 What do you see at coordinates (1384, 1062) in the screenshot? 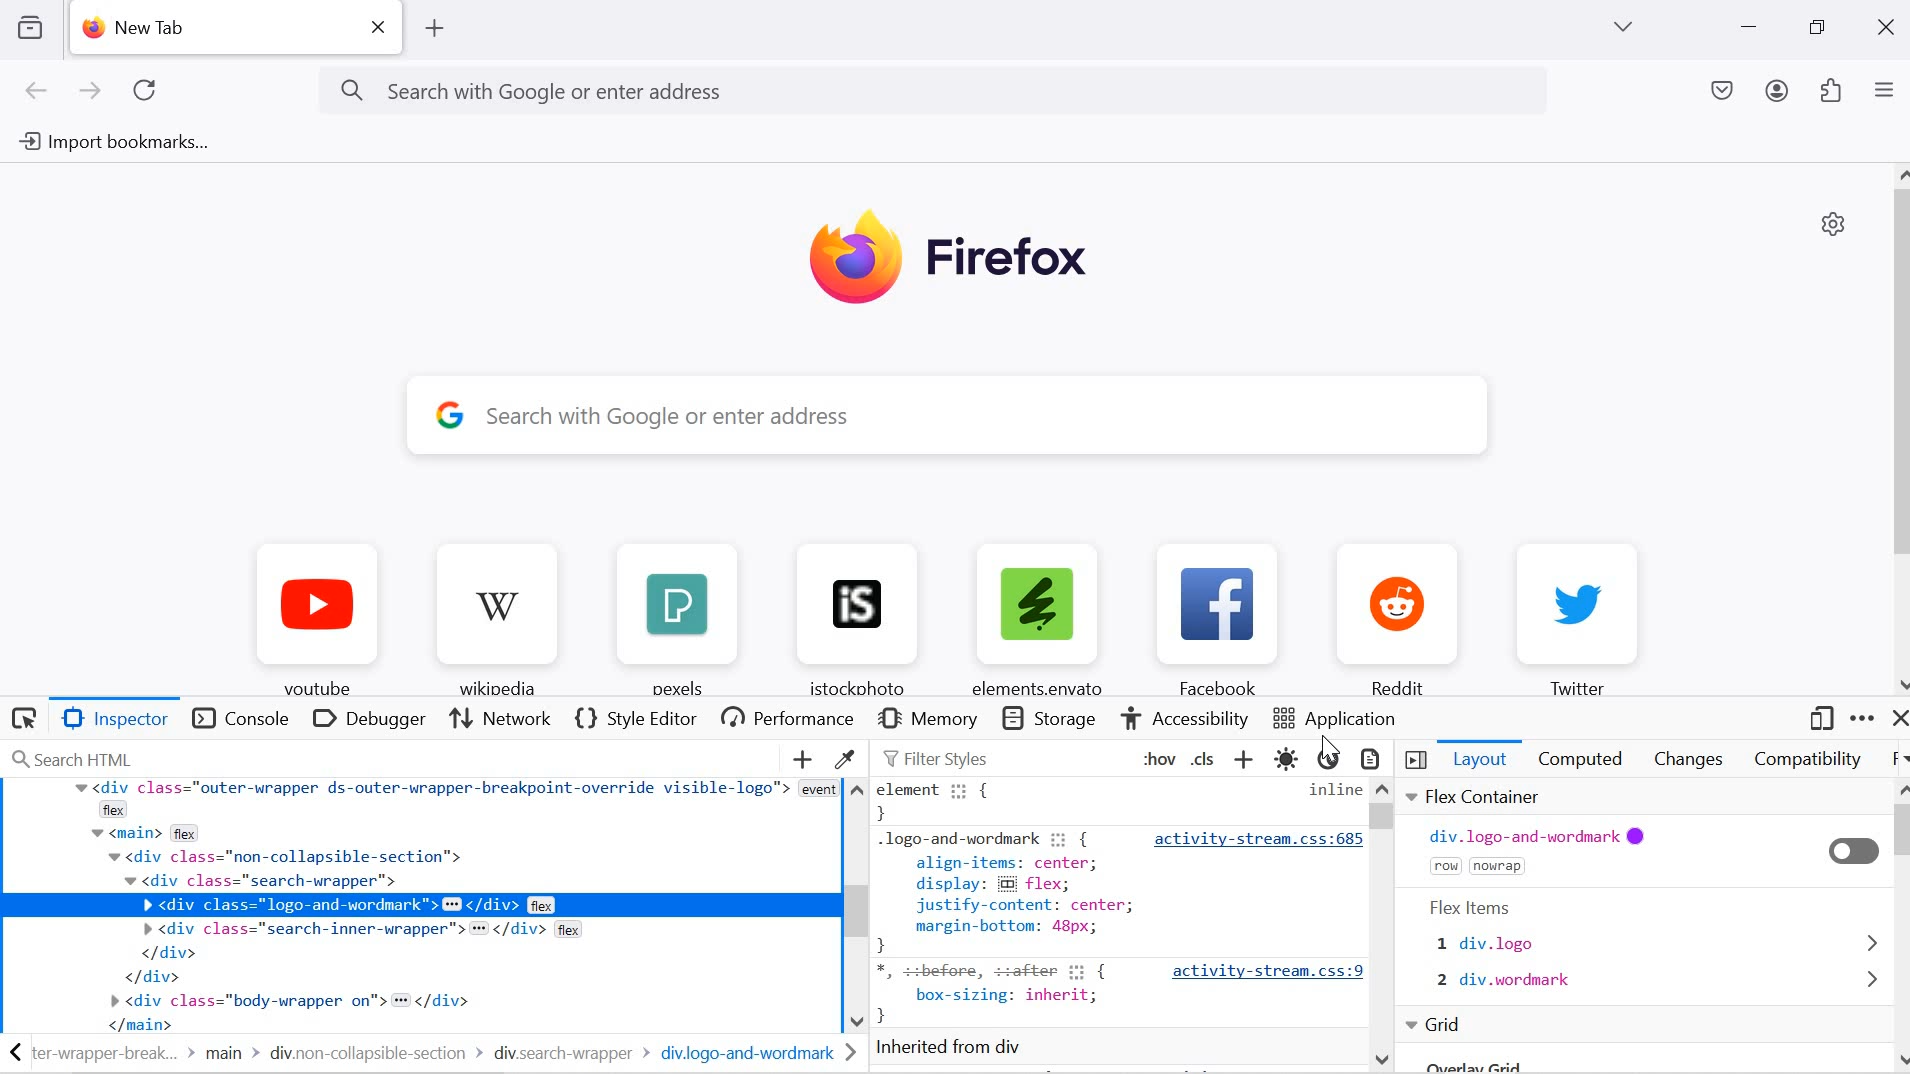
I see `move down` at bounding box center [1384, 1062].